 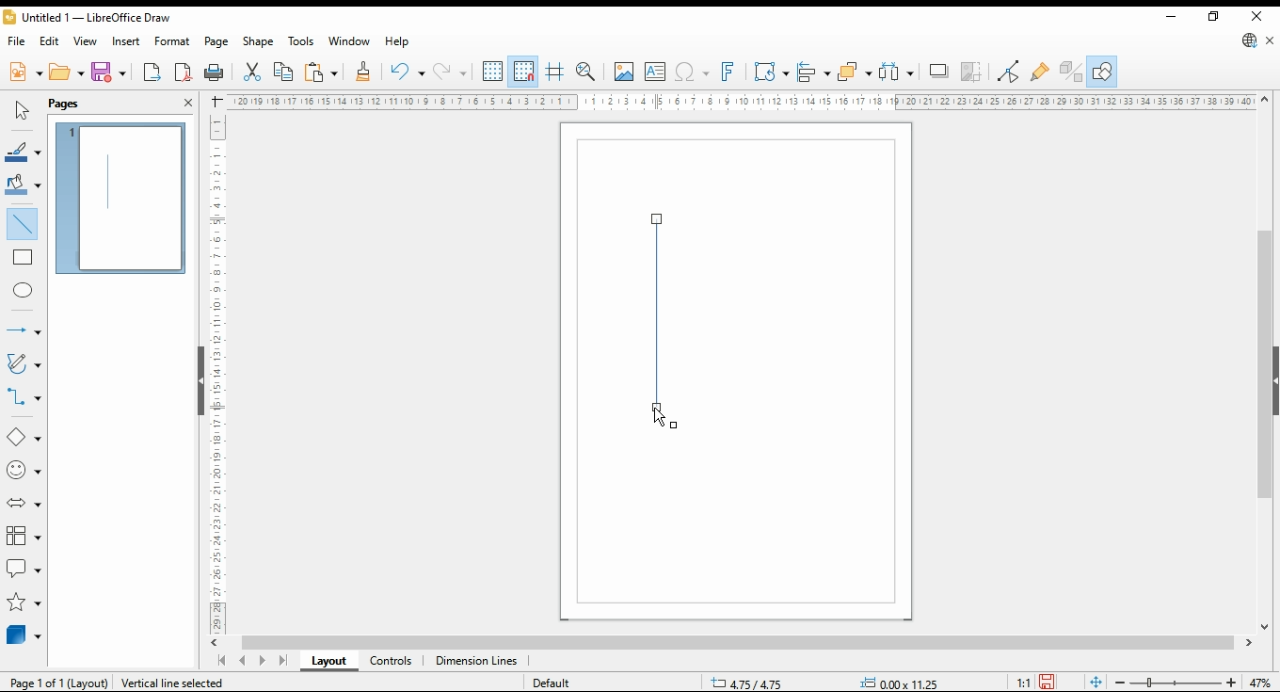 I want to click on page 1, so click(x=123, y=195).